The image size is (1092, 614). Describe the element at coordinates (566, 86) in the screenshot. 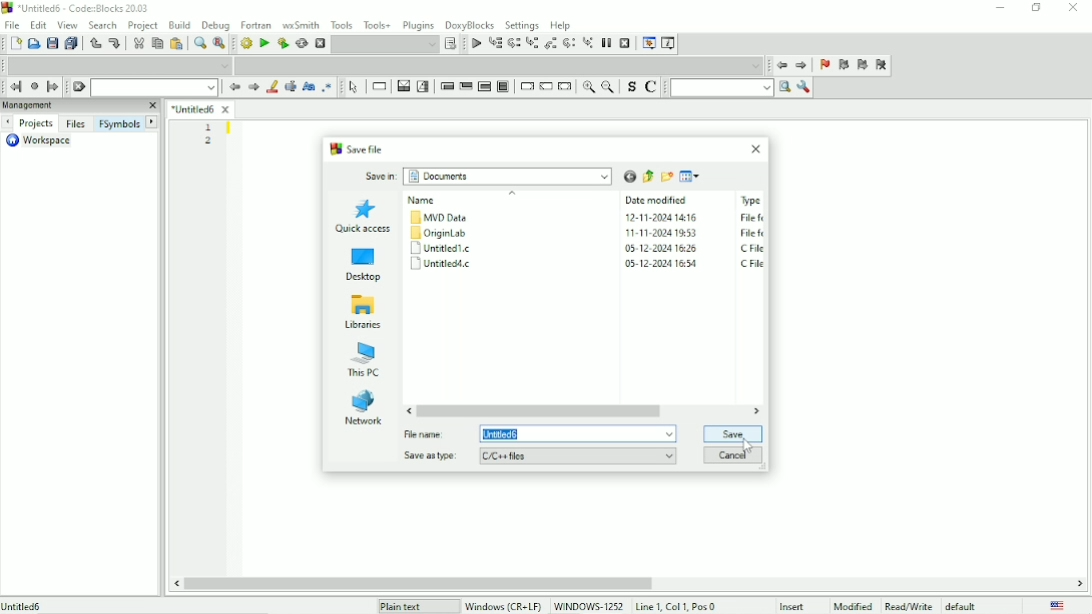

I see `Return-instruction` at that location.